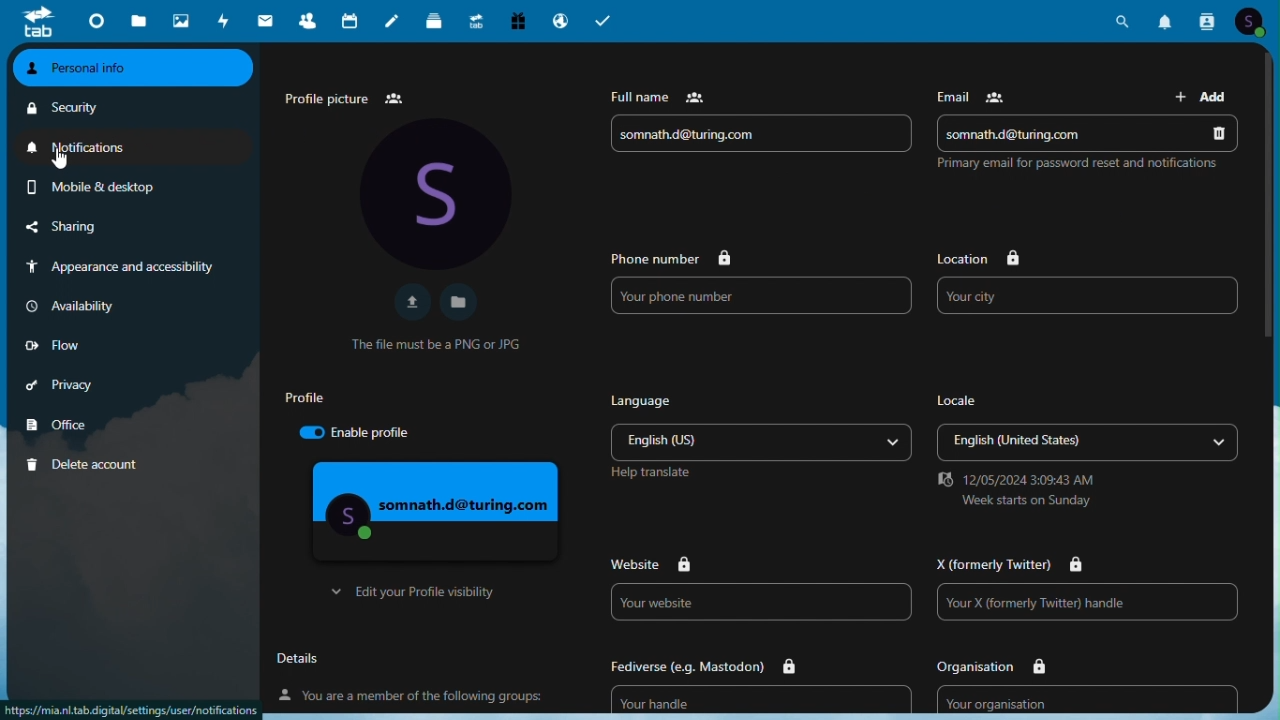 The image size is (1280, 720). I want to click on url, so click(132, 708).